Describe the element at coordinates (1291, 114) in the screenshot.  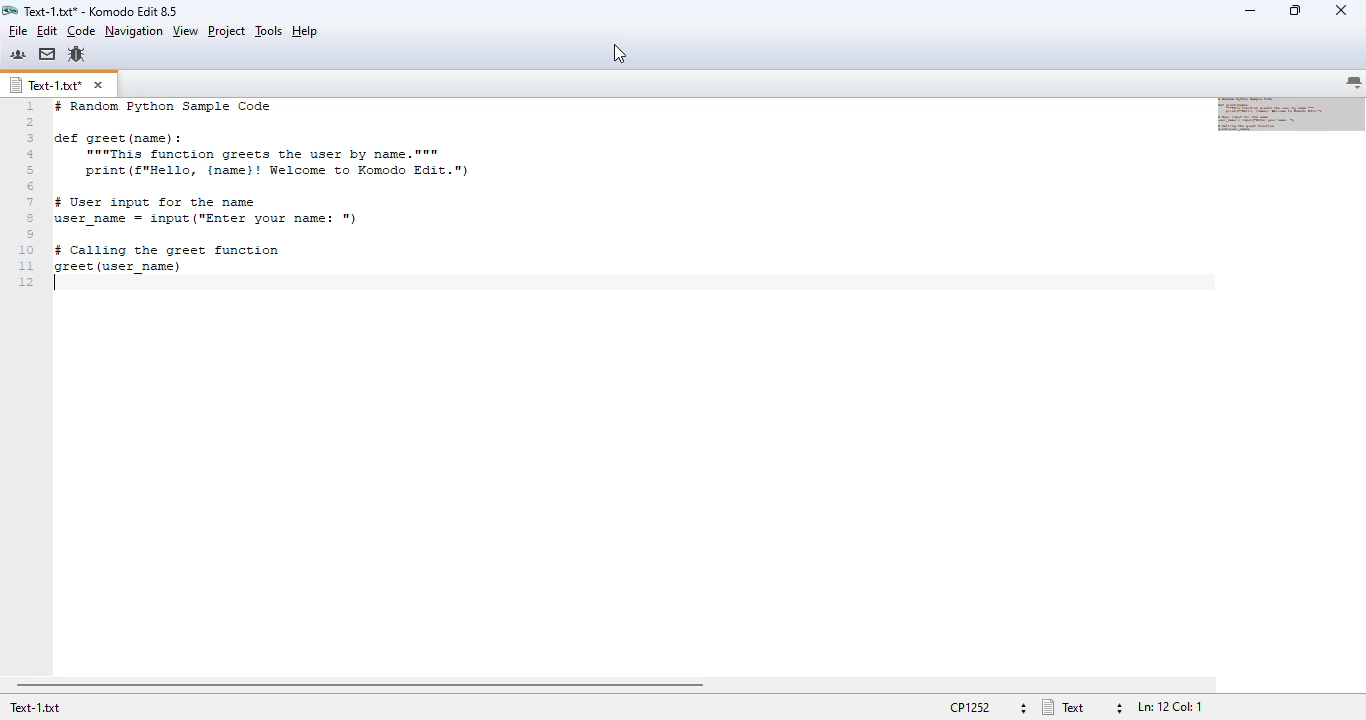
I see `minimap` at that location.